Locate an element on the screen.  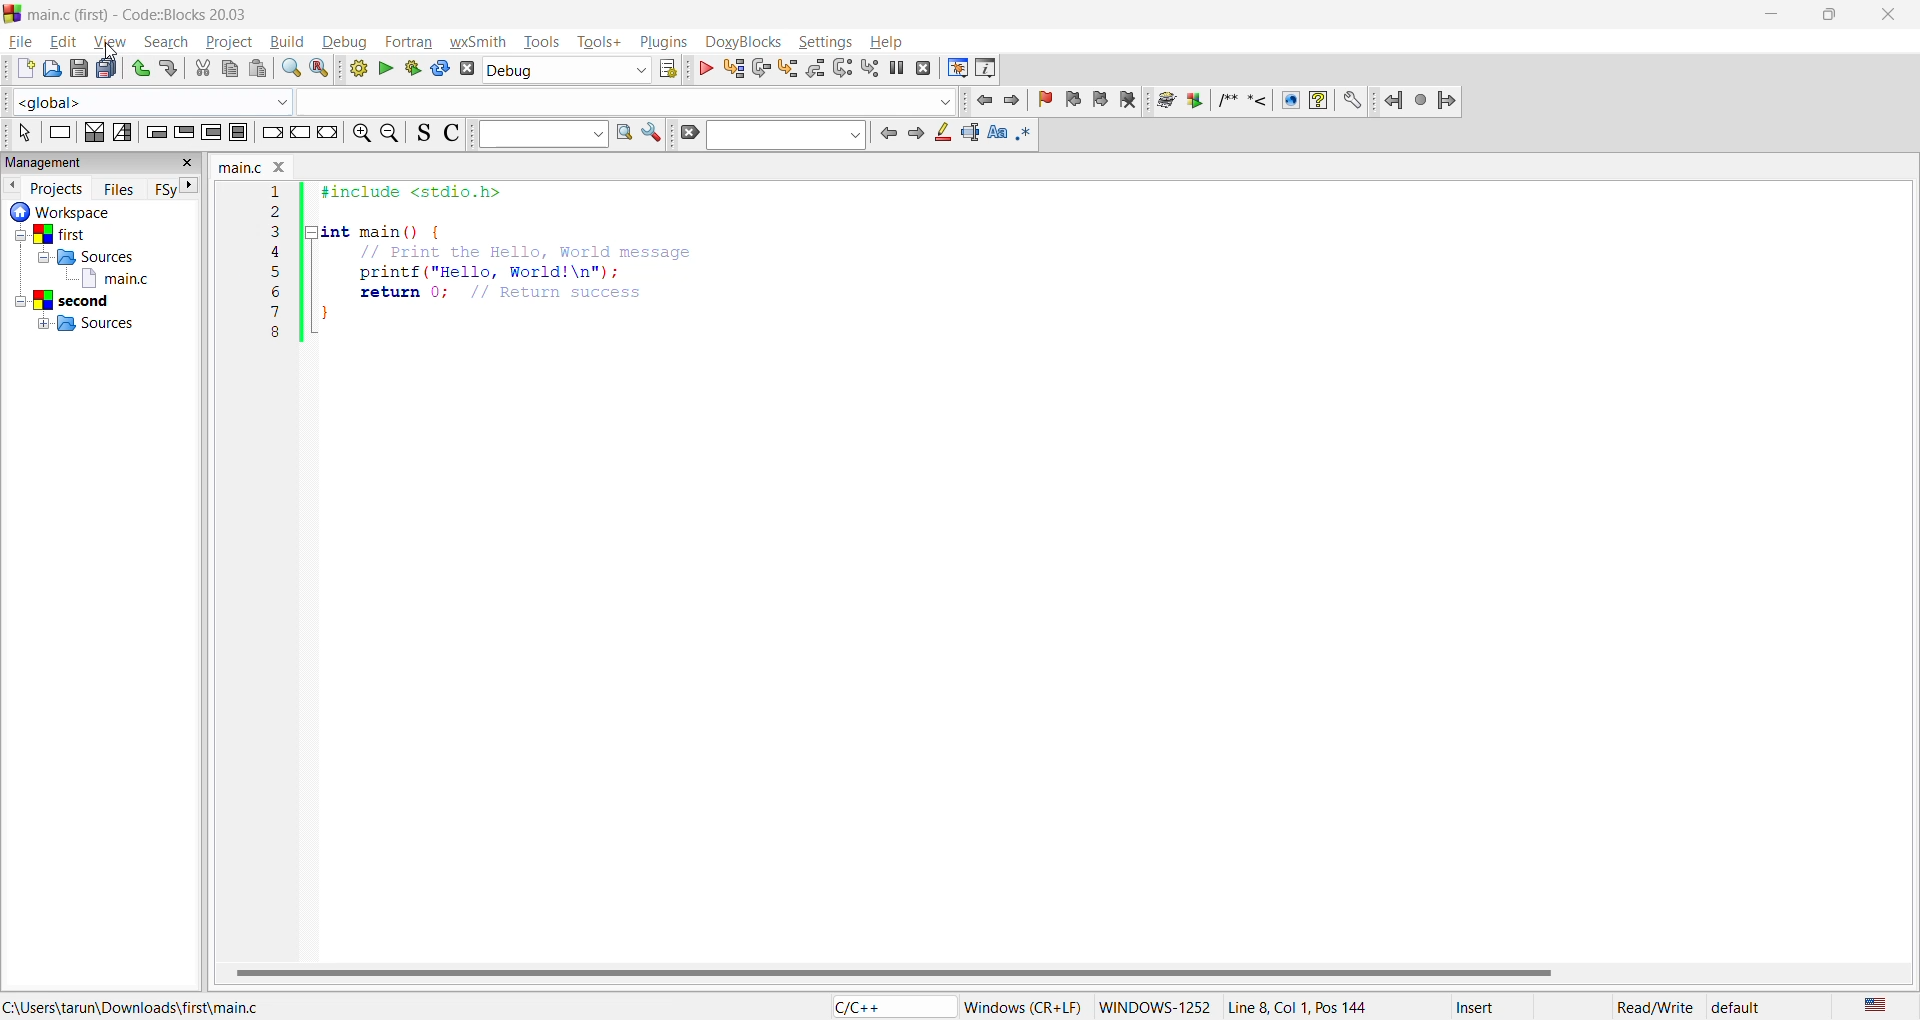
close is located at coordinates (188, 163).